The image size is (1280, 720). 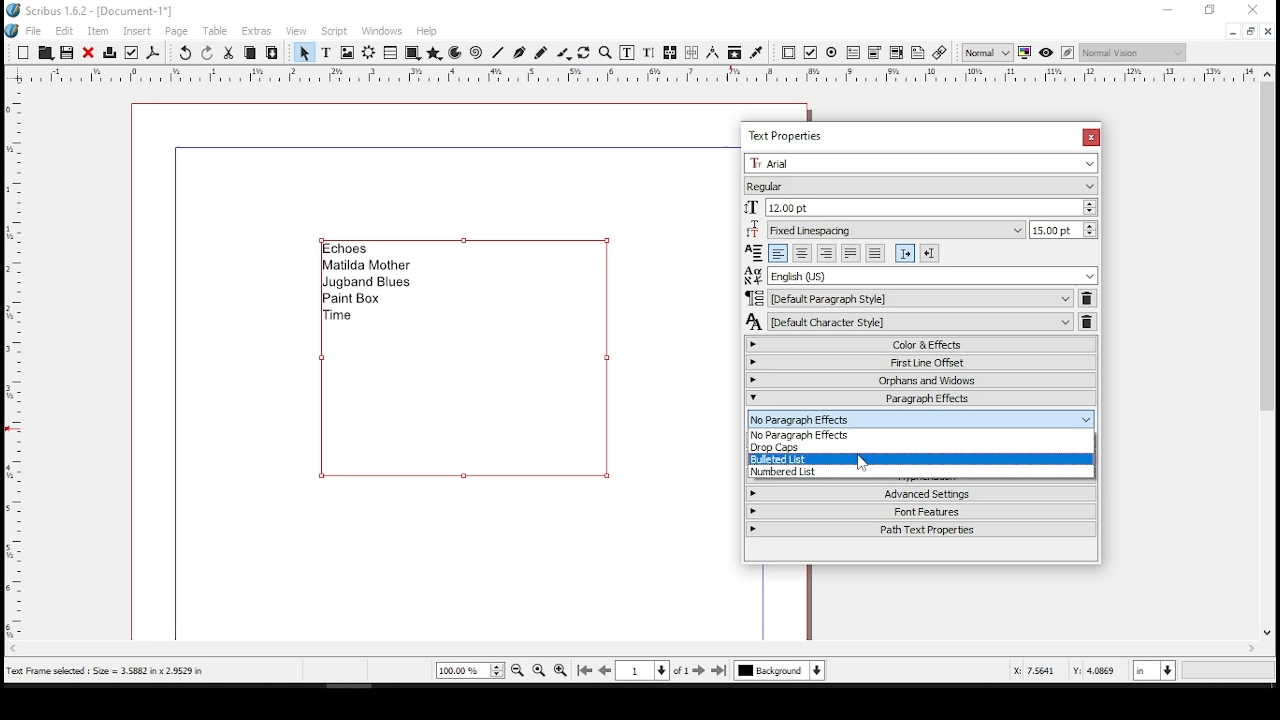 I want to click on close window, so click(x=1256, y=9).